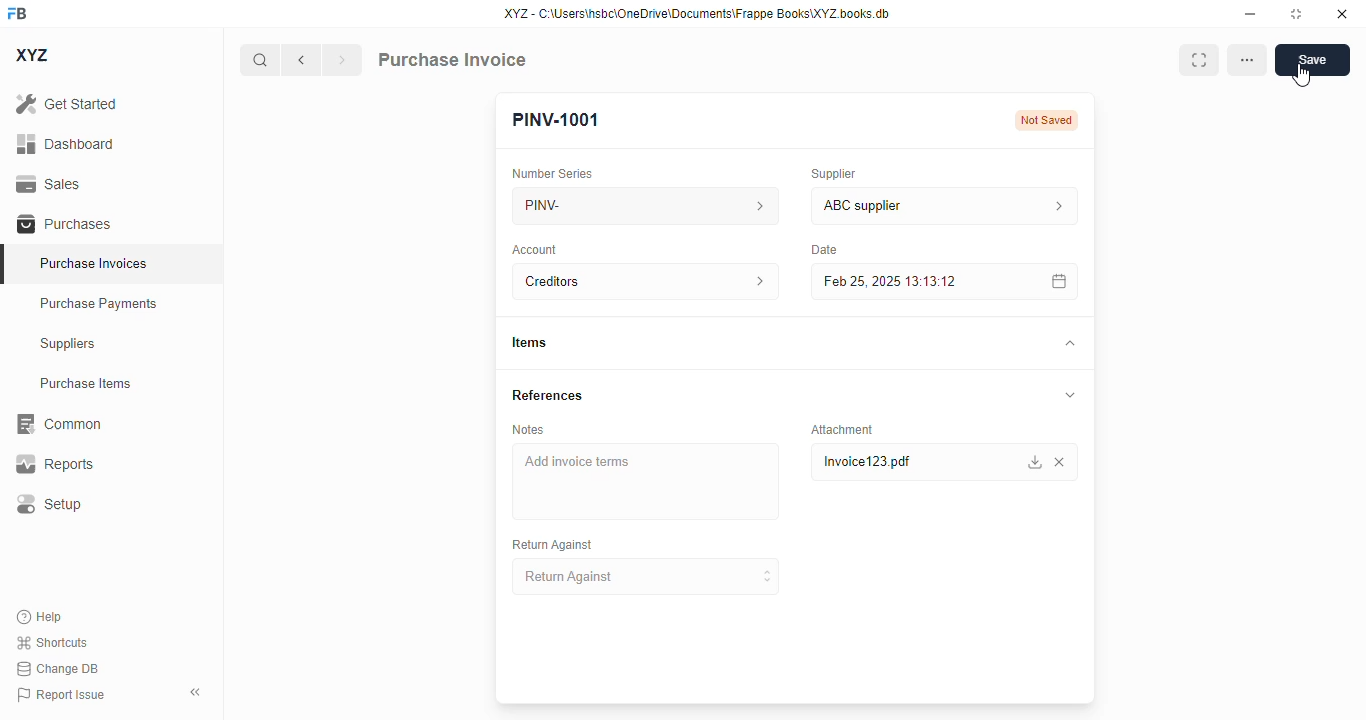  Describe the element at coordinates (47, 505) in the screenshot. I see `setup` at that location.